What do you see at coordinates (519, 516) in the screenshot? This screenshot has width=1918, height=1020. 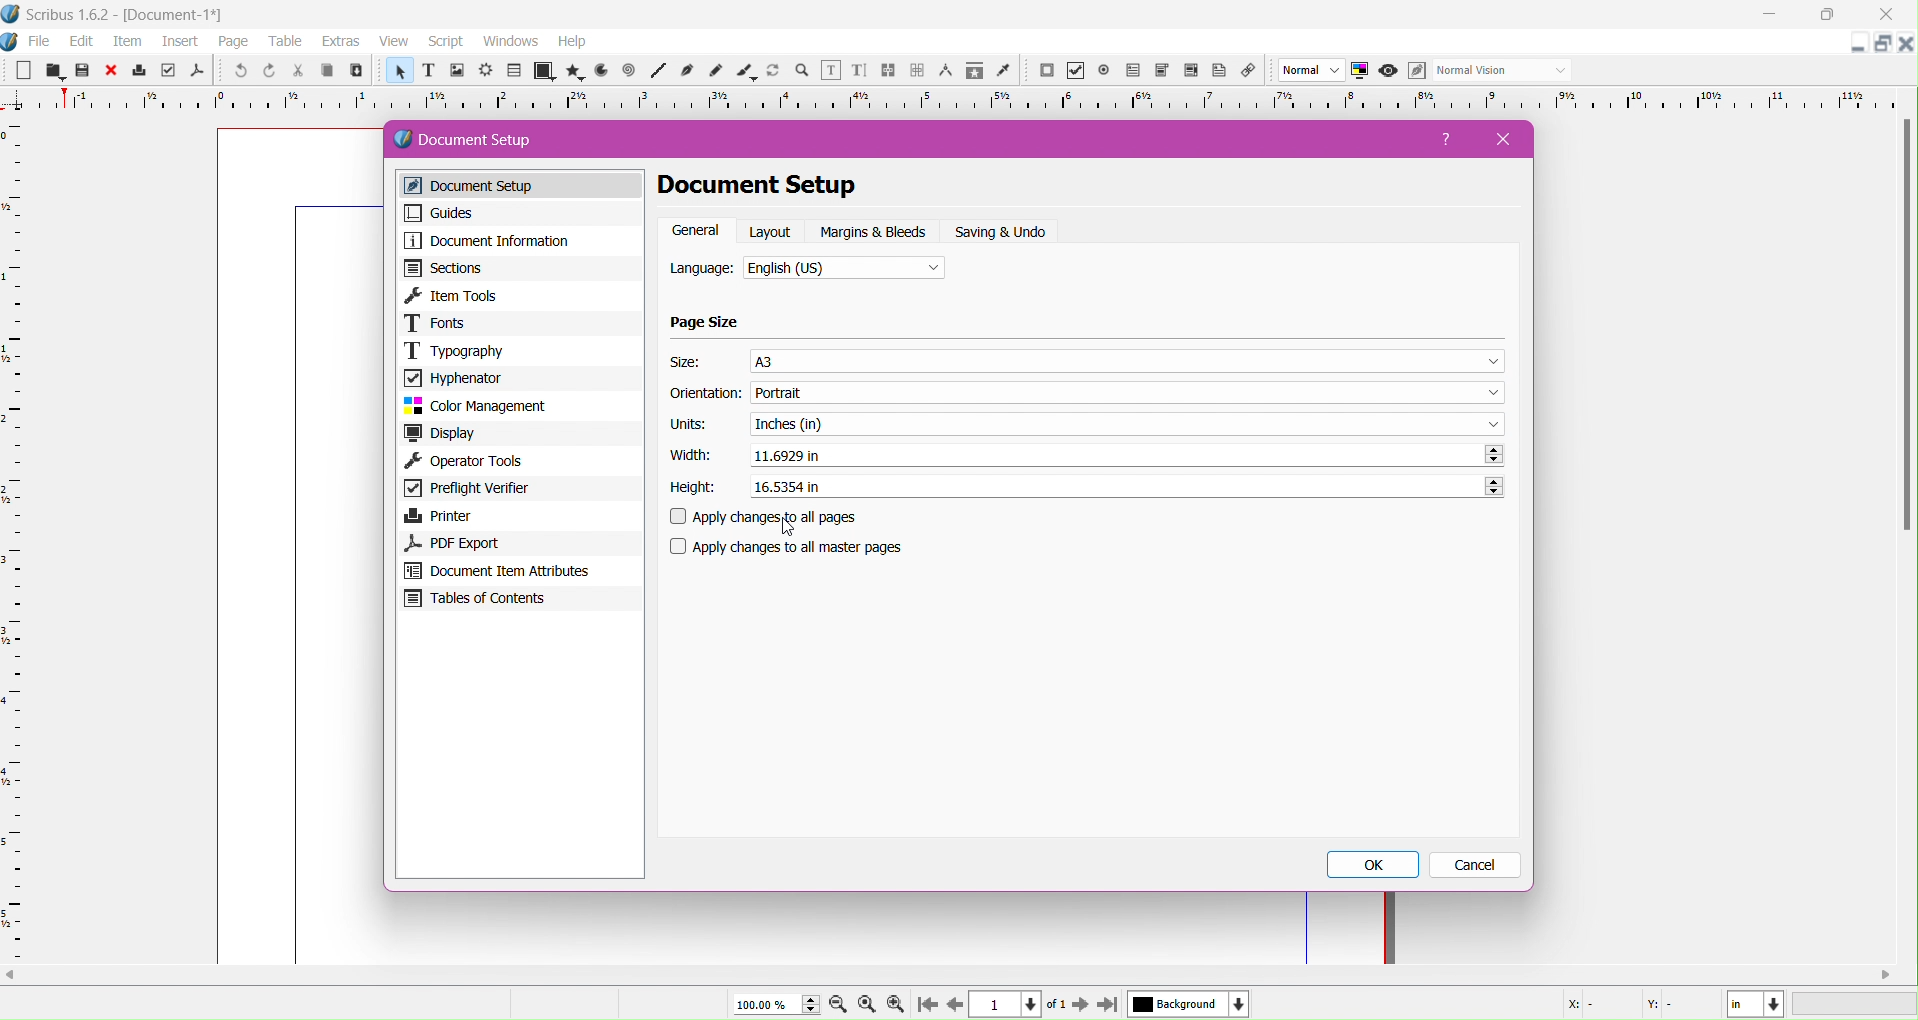 I see `Printer` at bounding box center [519, 516].